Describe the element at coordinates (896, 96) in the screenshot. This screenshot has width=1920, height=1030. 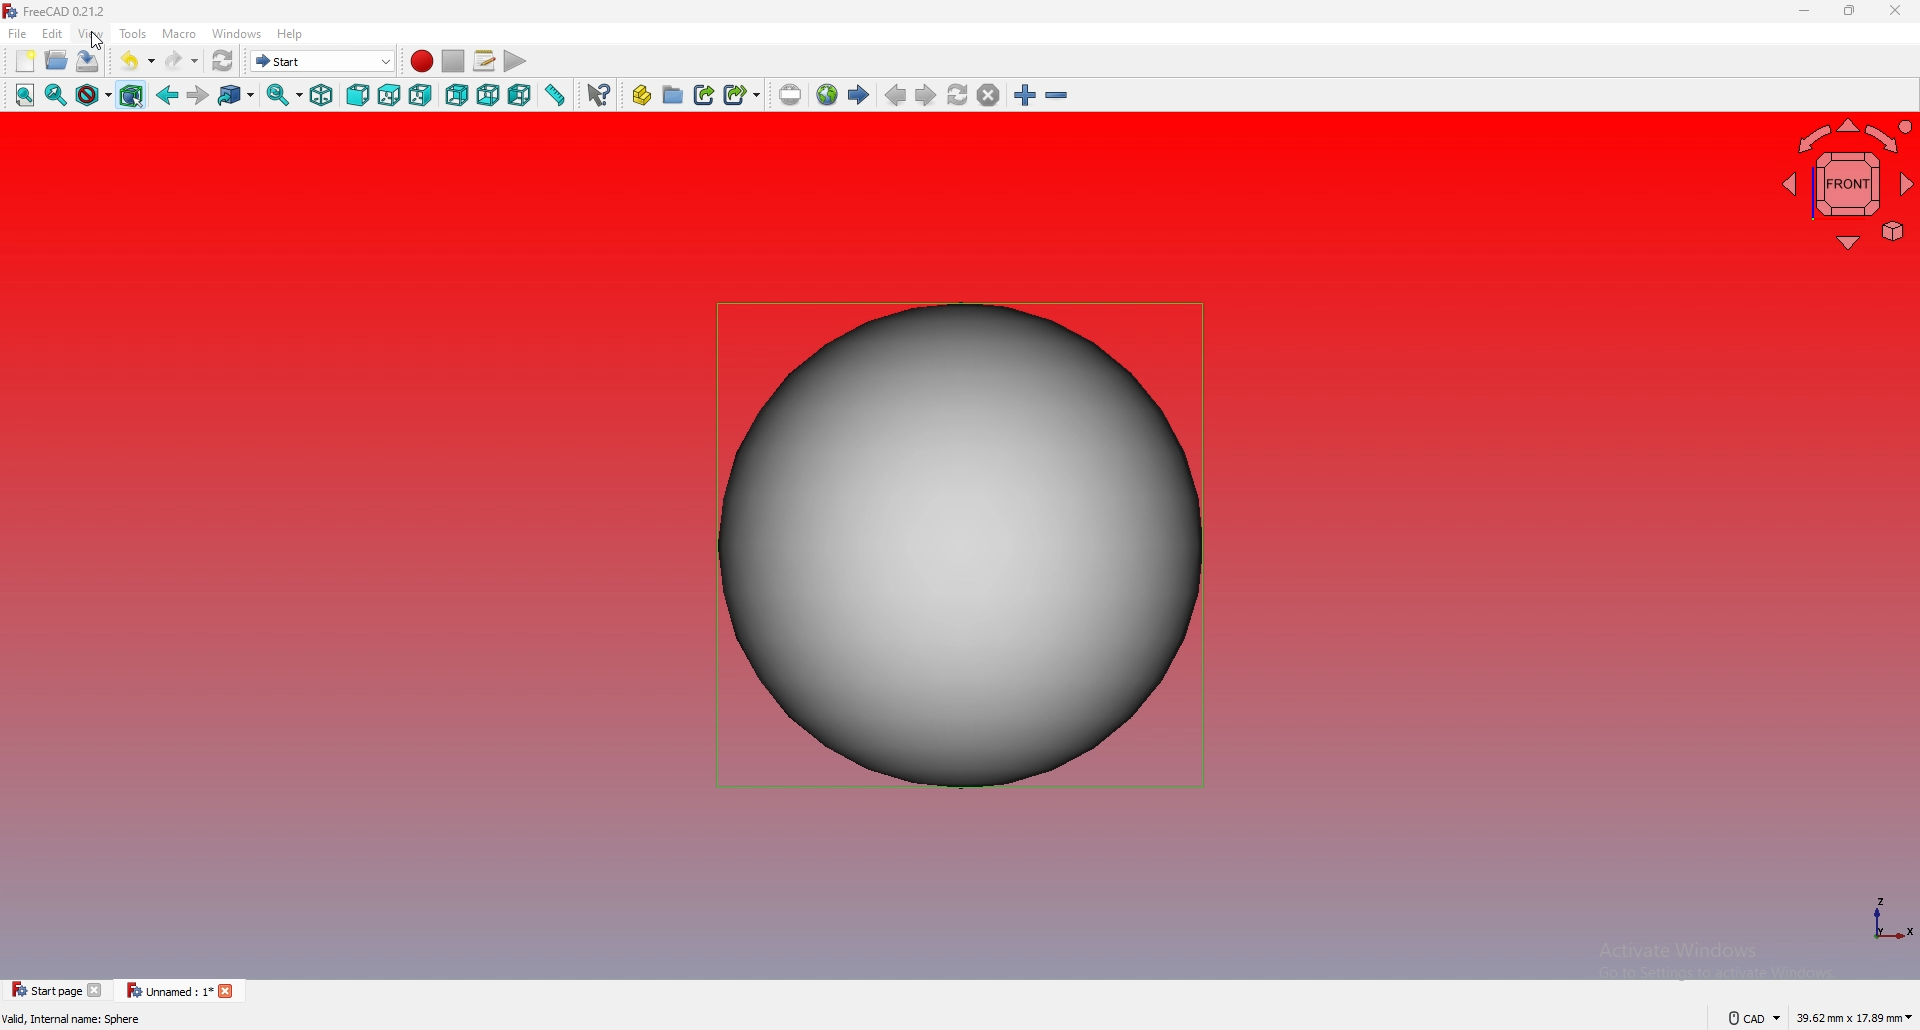
I see `previous page` at that location.